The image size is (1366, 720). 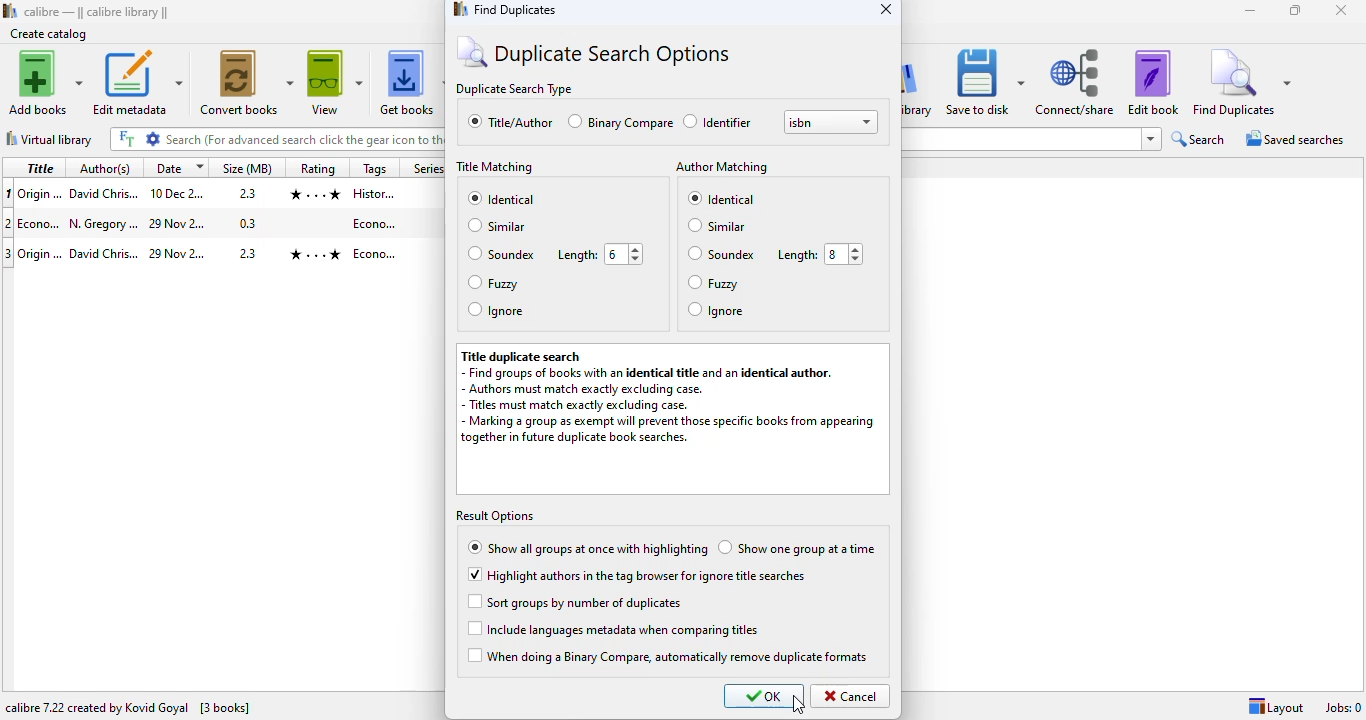 I want to click on duplicate search type, so click(x=516, y=88).